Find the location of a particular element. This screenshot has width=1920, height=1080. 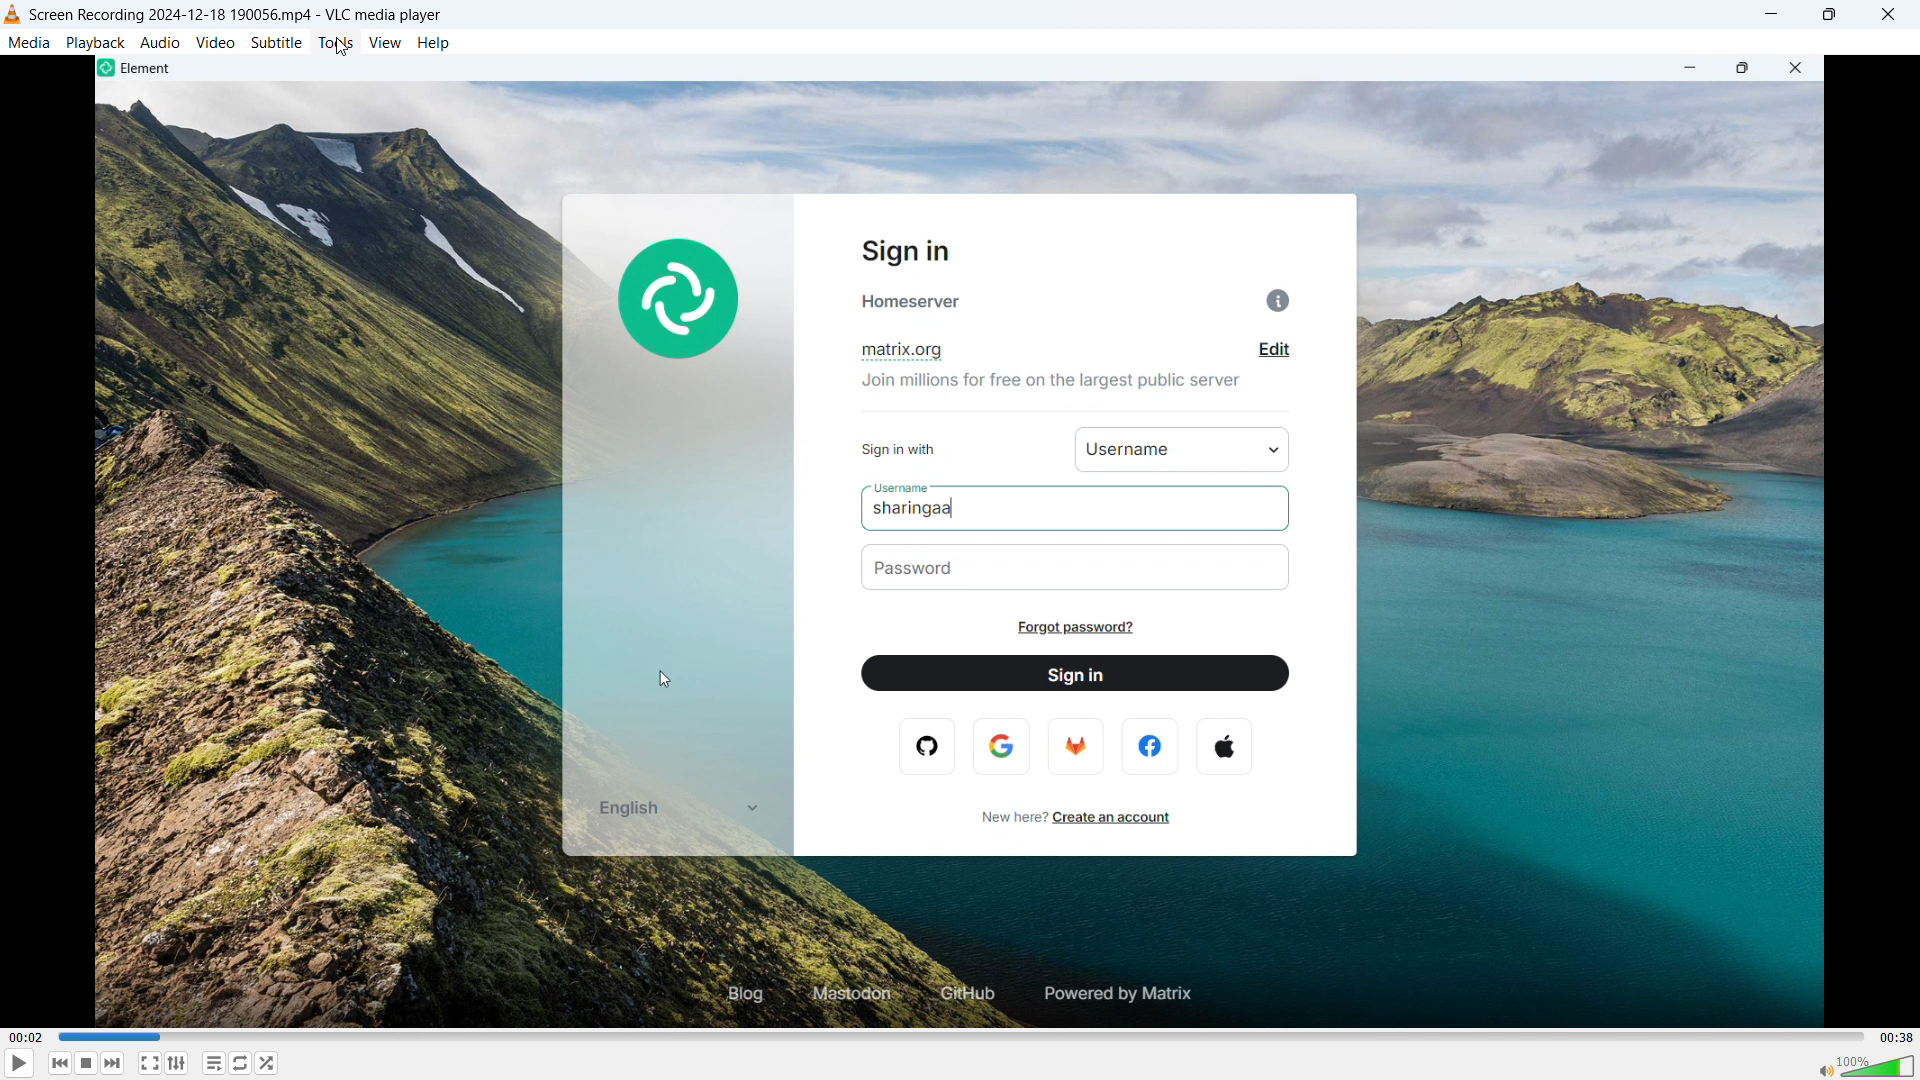

vlc media player logo is located at coordinates (13, 15).